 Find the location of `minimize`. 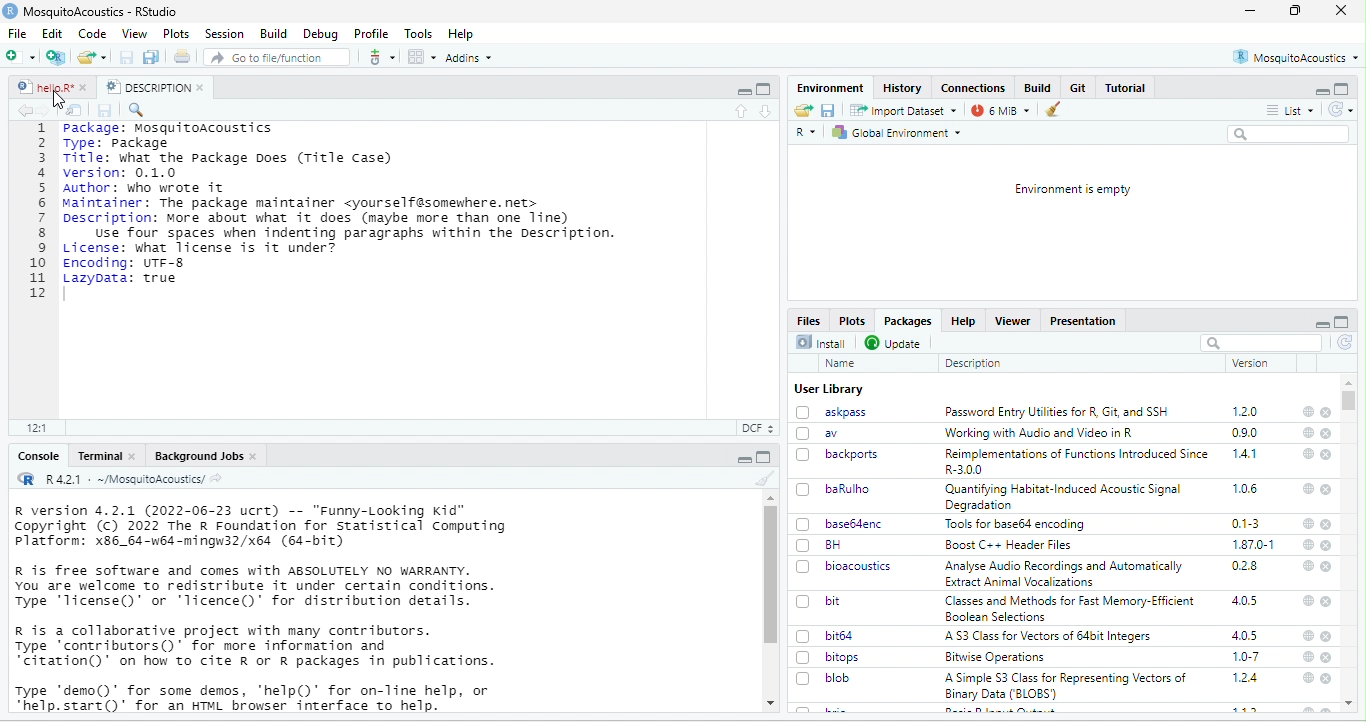

minimize is located at coordinates (1320, 89).